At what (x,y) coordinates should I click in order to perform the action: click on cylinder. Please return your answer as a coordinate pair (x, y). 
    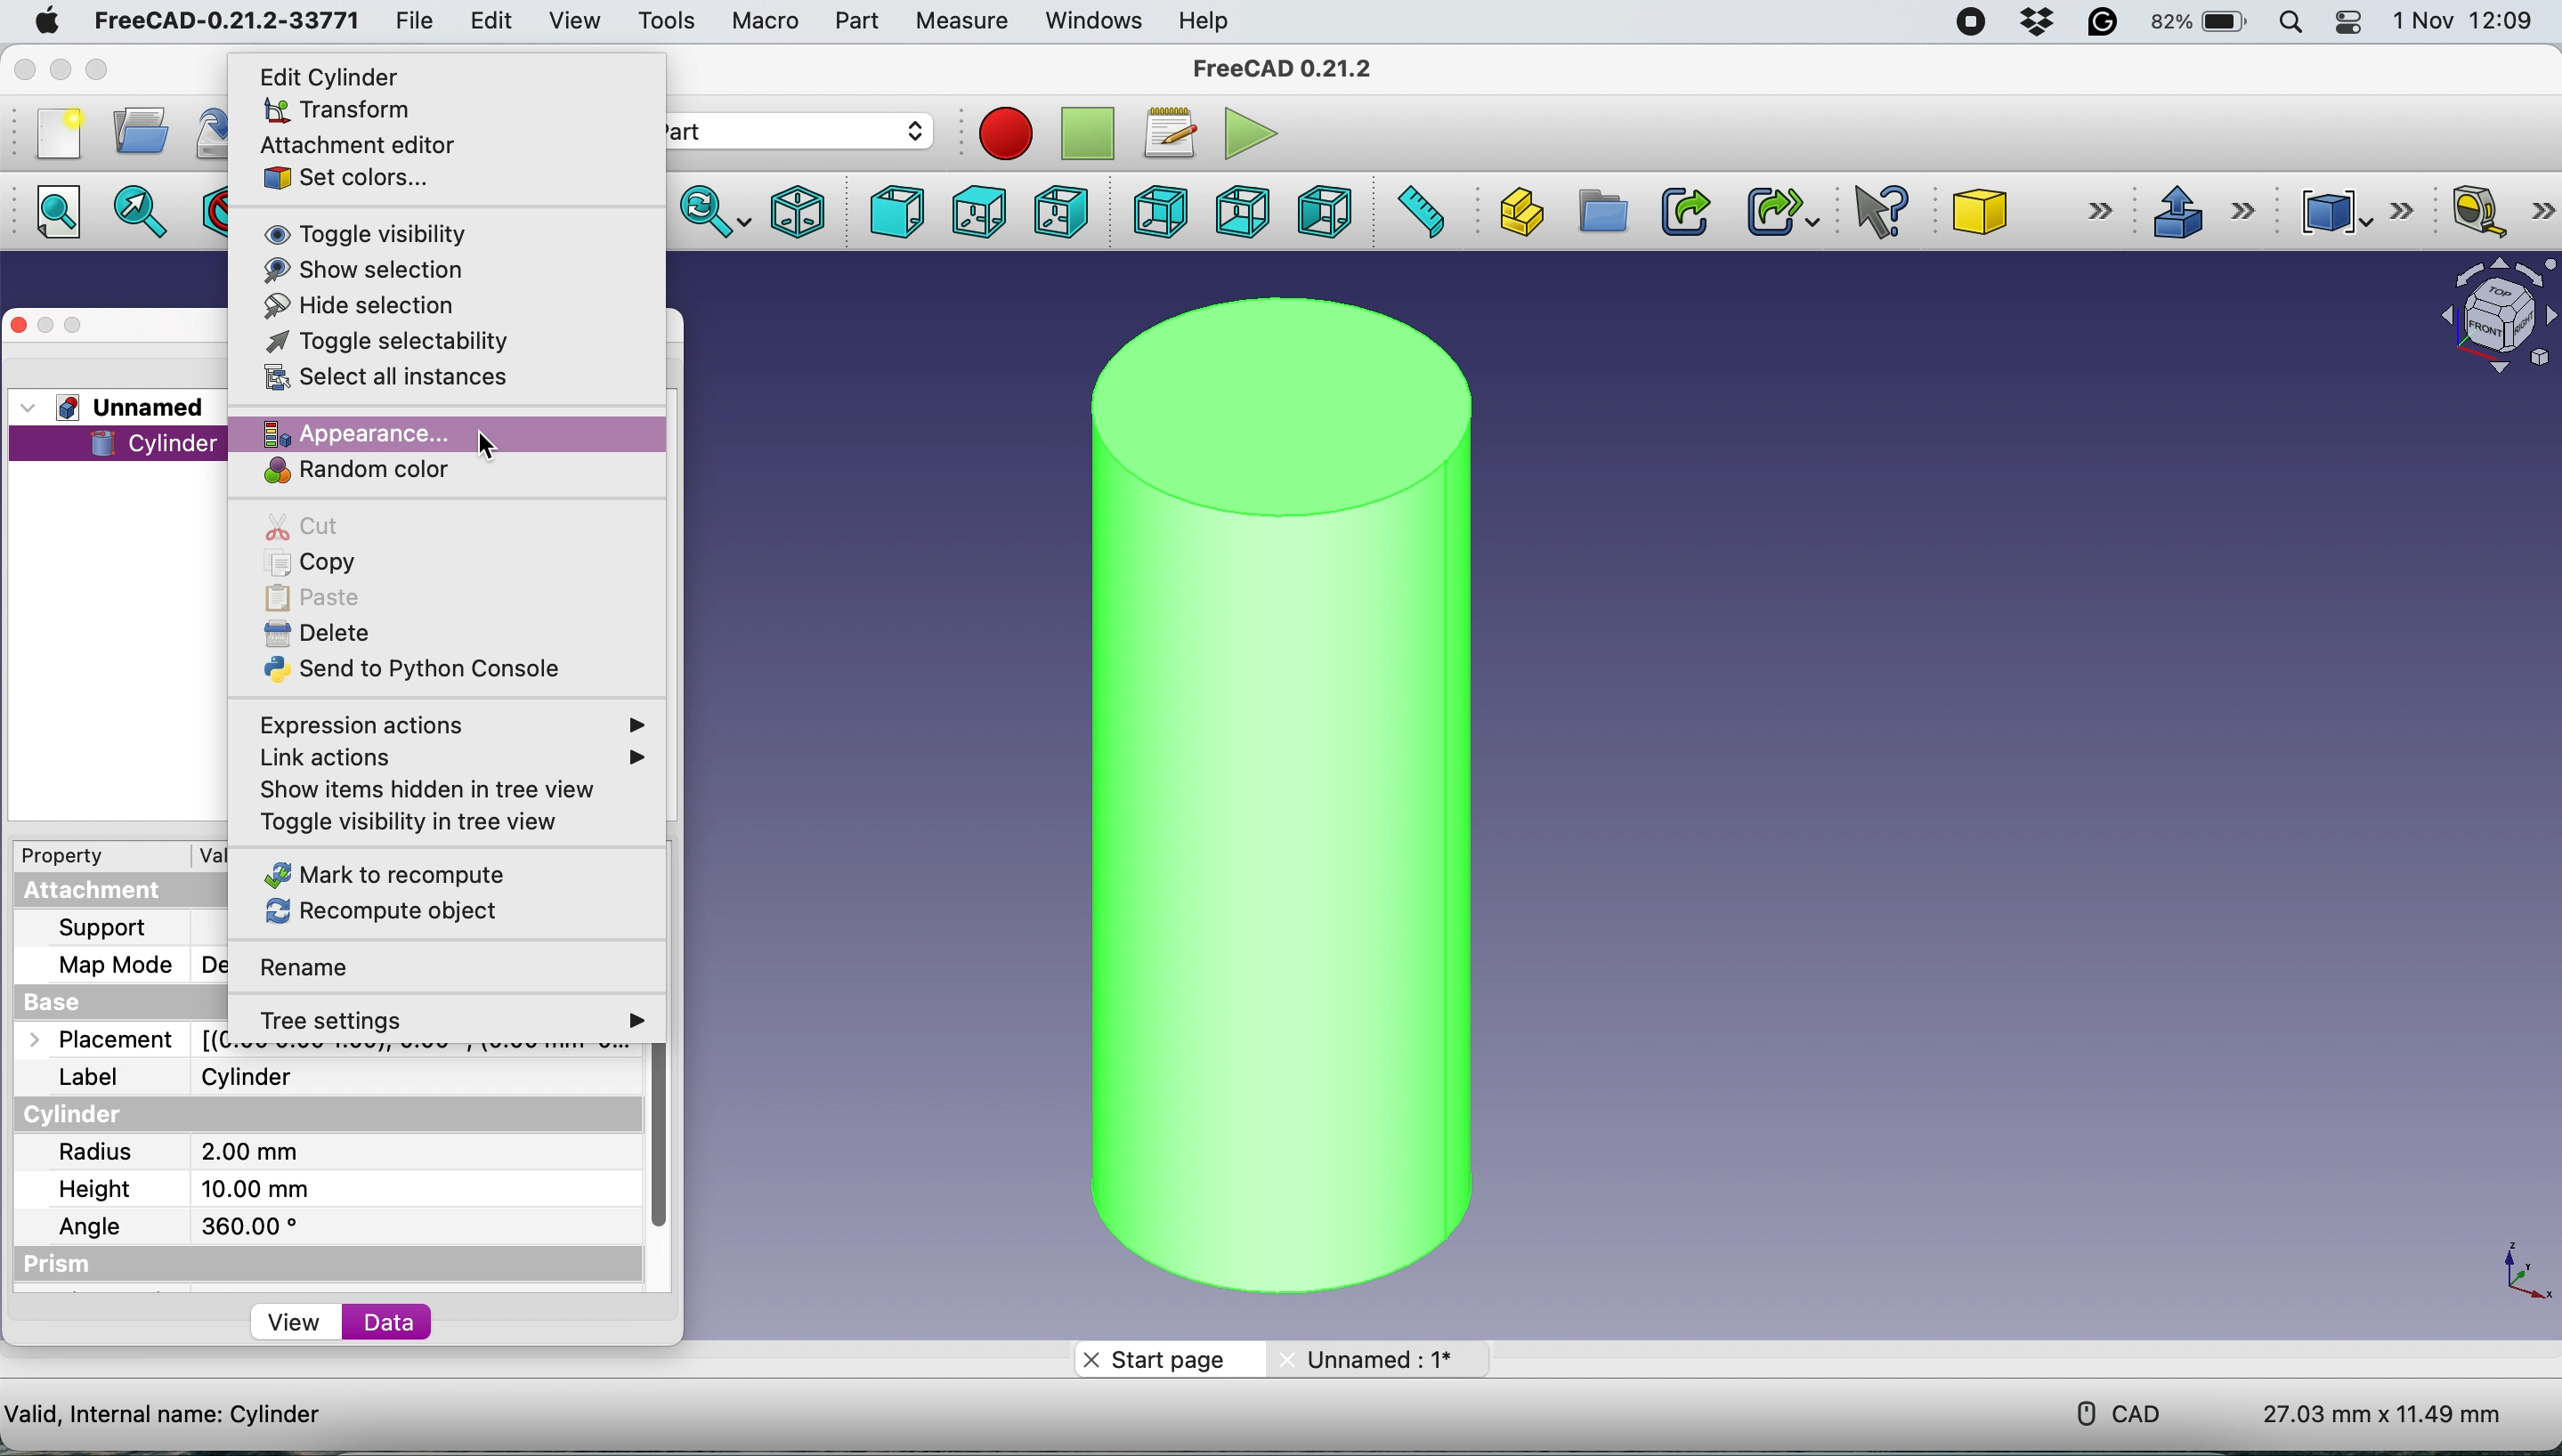
    Looking at the image, I should click on (153, 442).